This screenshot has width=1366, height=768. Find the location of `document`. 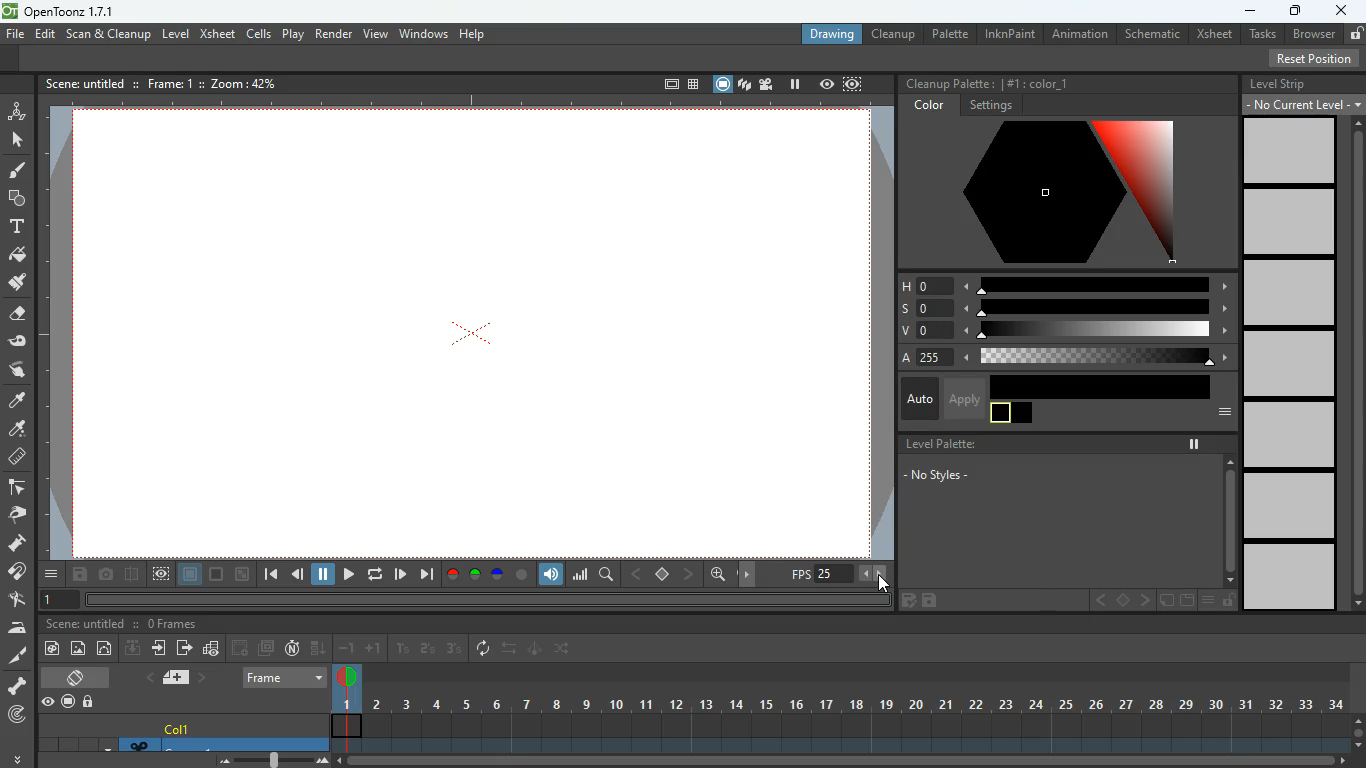

document is located at coordinates (1185, 601).